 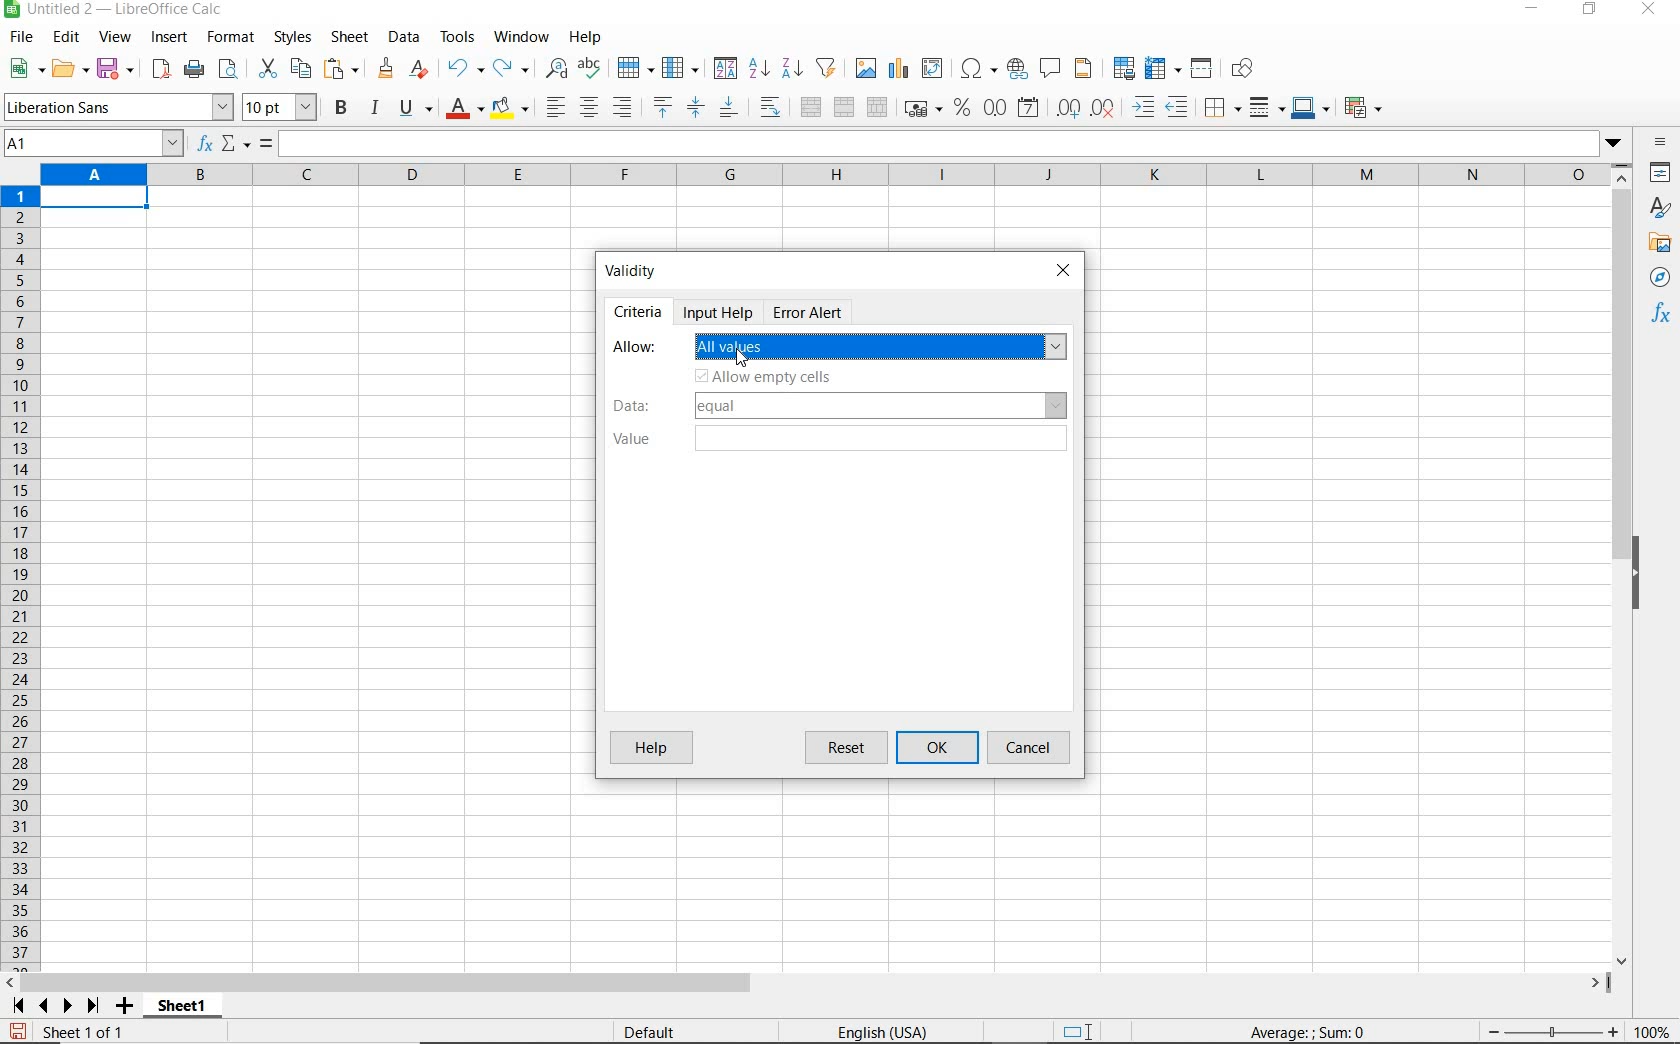 I want to click on insert hyperlink, so click(x=1017, y=67).